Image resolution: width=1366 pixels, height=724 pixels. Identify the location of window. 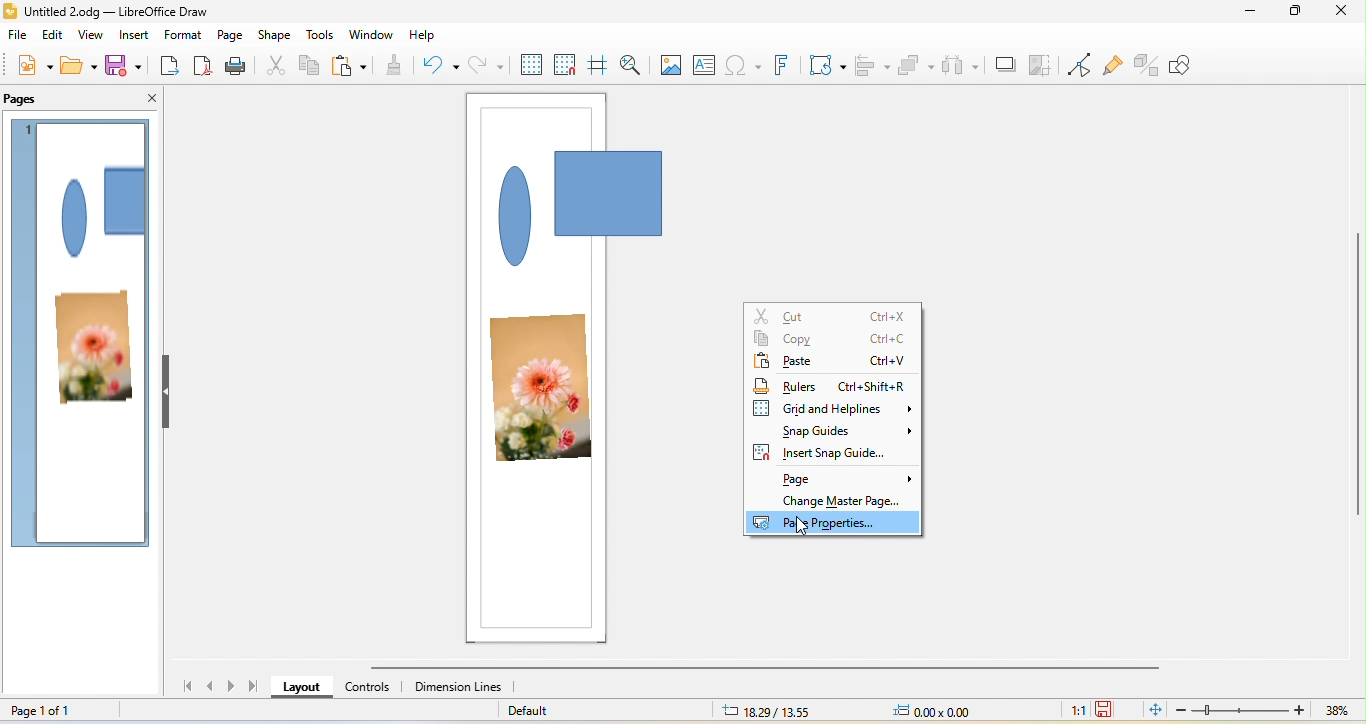
(371, 34).